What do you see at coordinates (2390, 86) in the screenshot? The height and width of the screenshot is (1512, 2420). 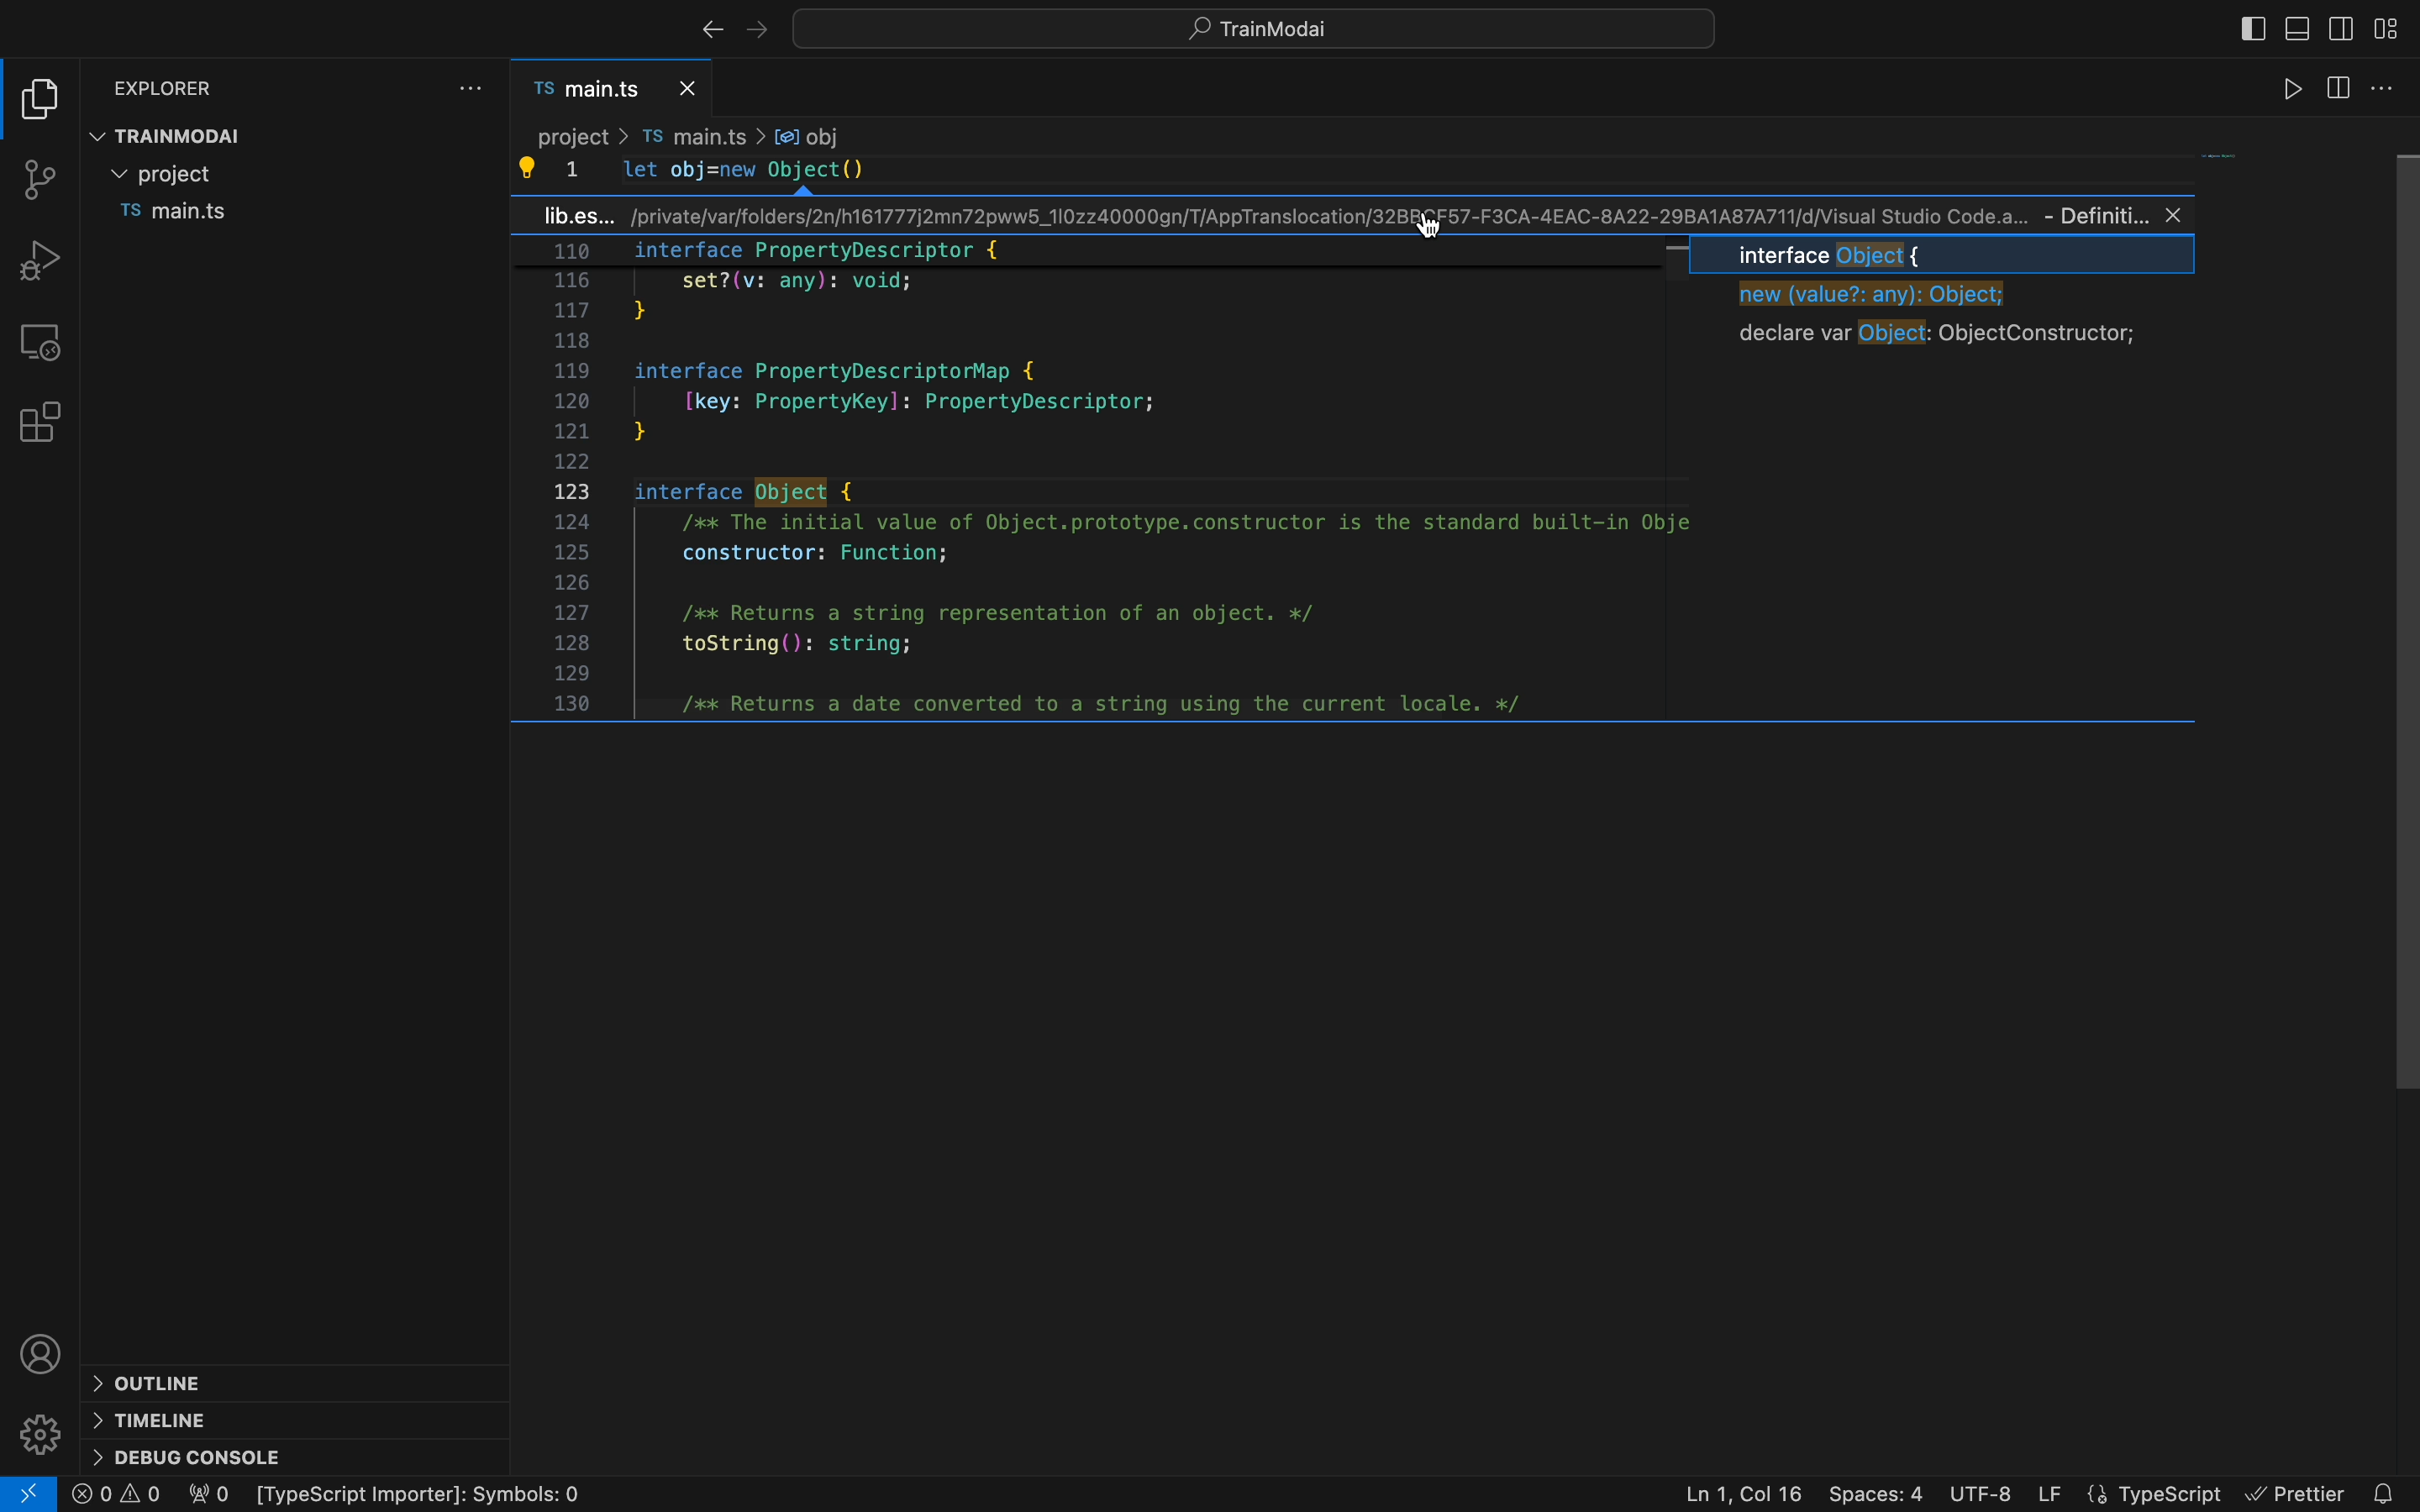 I see `code runner` at bounding box center [2390, 86].